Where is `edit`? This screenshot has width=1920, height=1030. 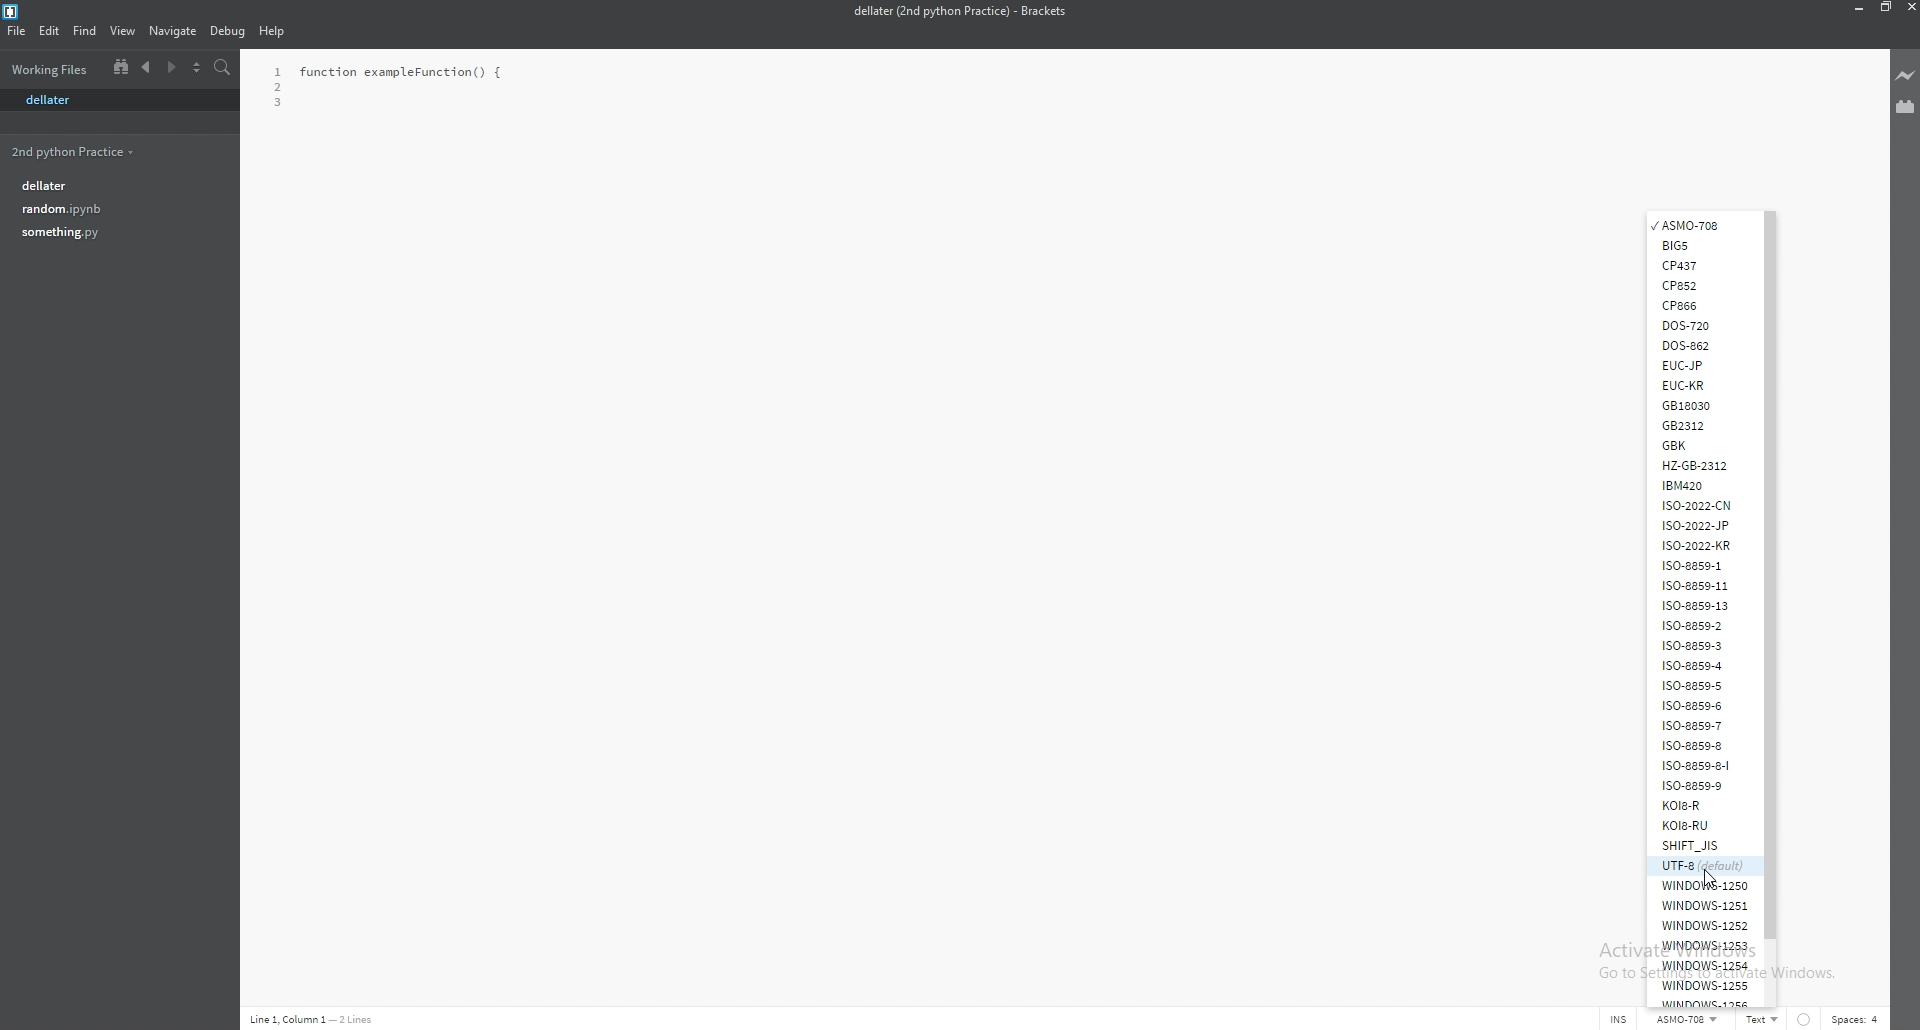
edit is located at coordinates (52, 32).